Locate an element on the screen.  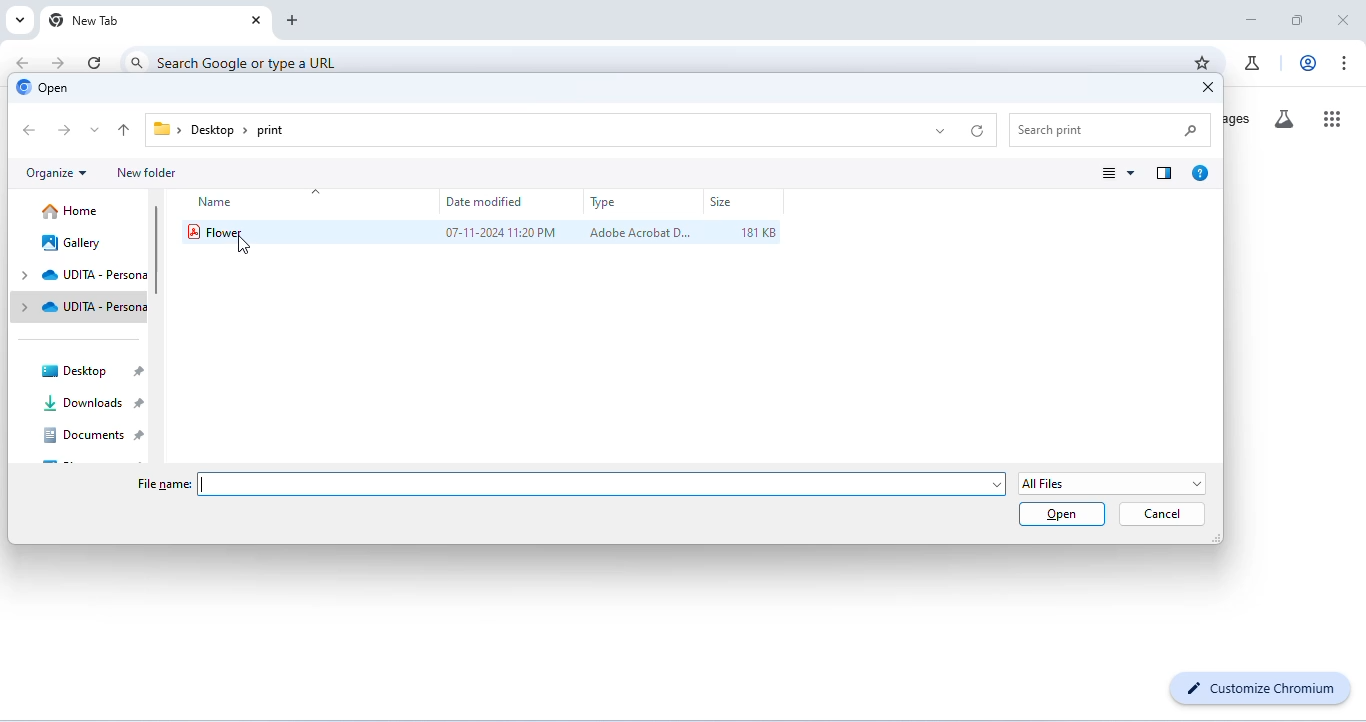
customize and control chromium is located at coordinates (1344, 61).